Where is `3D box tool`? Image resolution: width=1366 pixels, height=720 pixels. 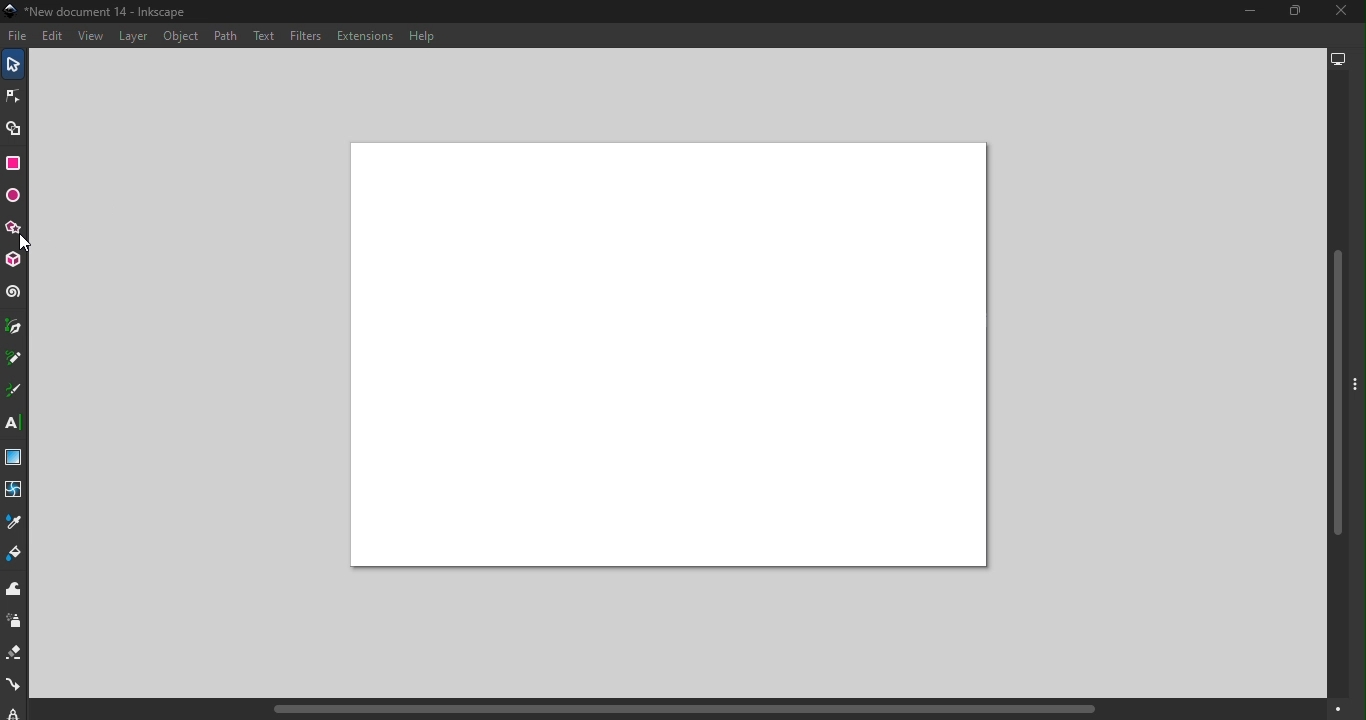
3D box tool is located at coordinates (16, 260).